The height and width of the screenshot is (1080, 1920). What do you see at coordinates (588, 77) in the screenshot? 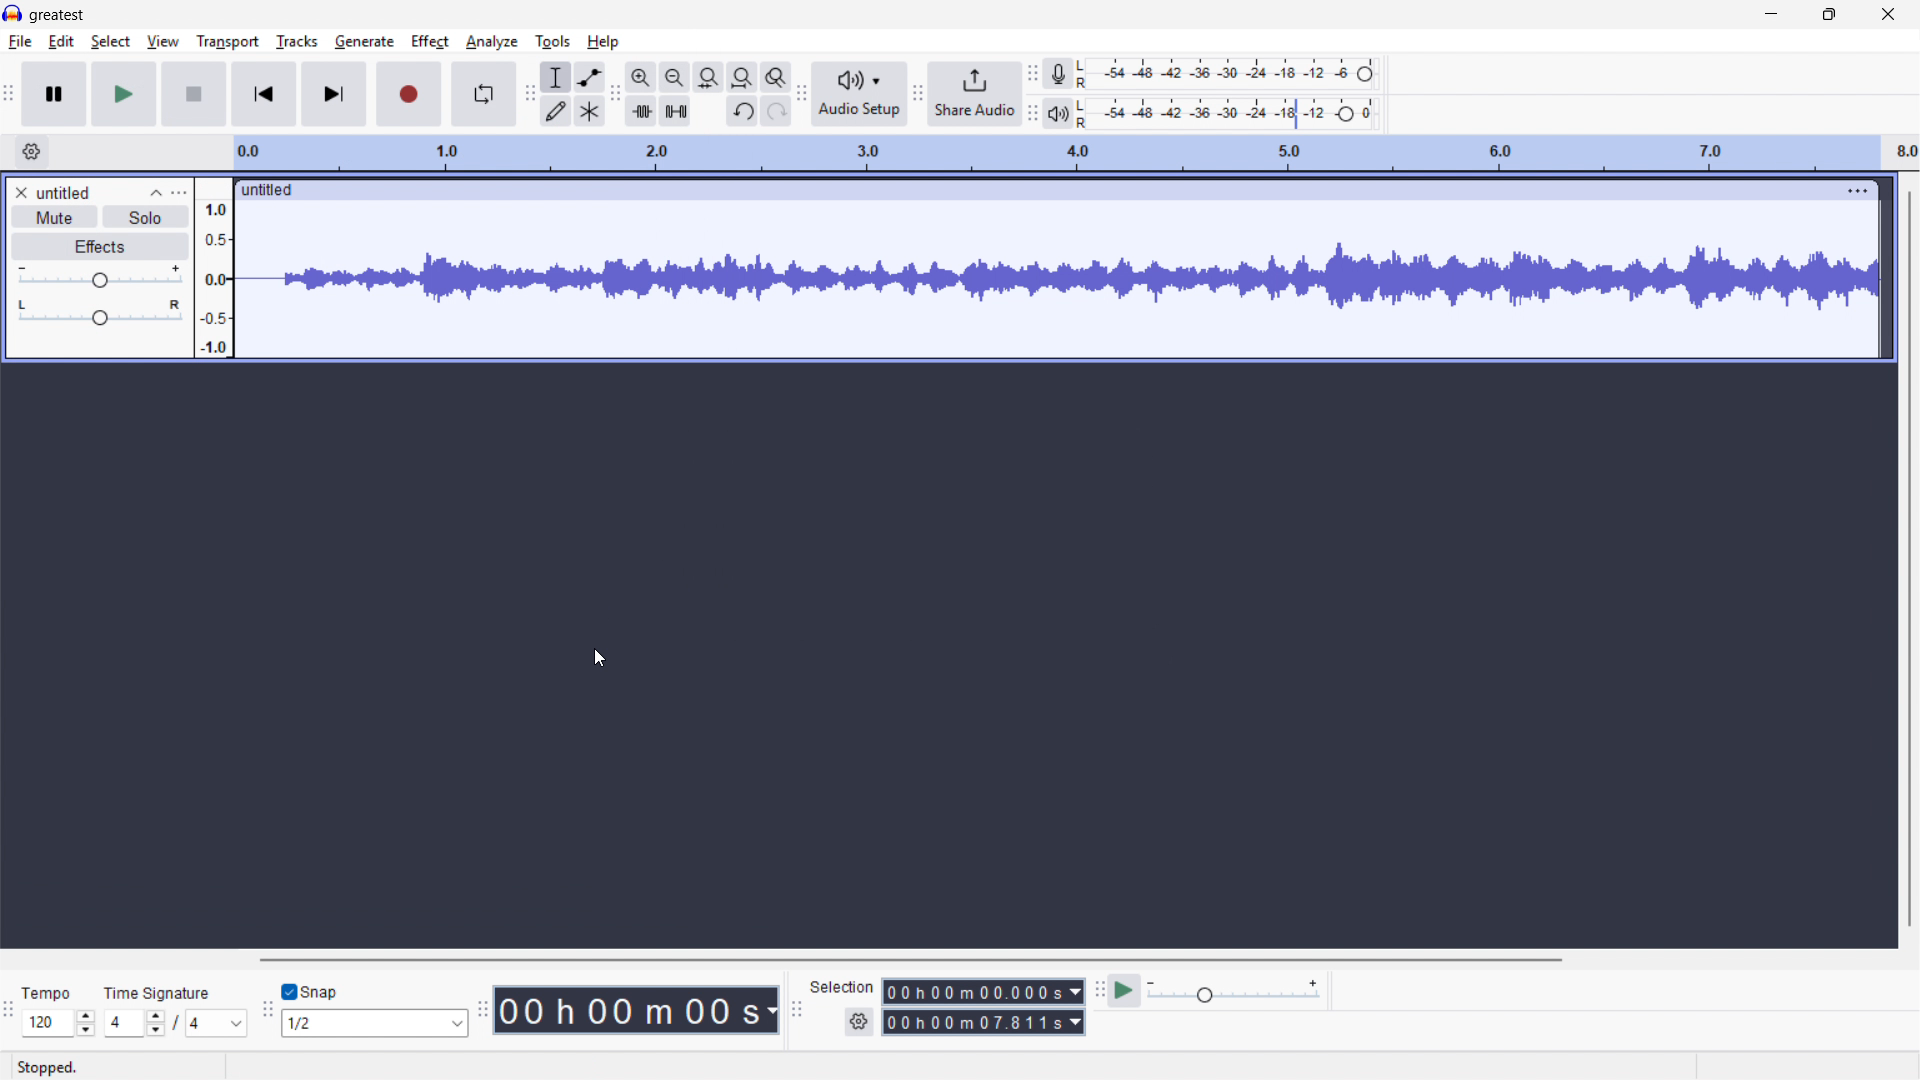
I see `envelope tool` at bounding box center [588, 77].